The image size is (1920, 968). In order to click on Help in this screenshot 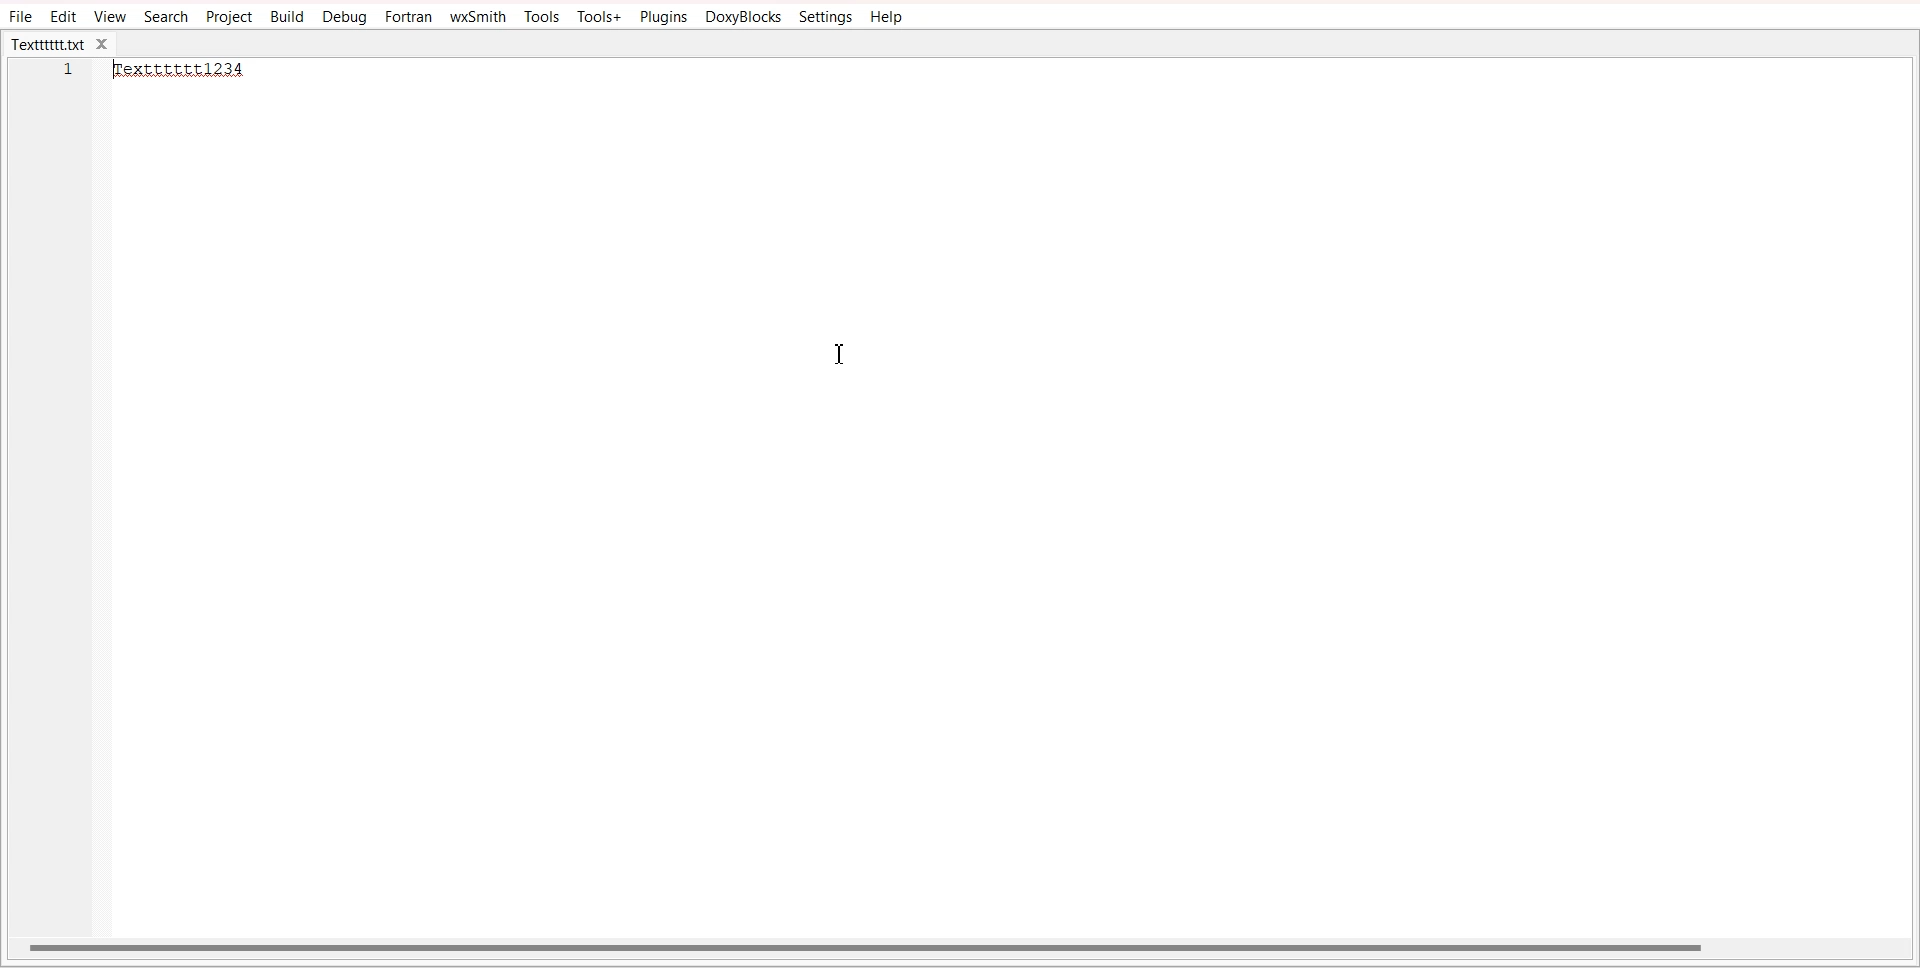, I will do `click(887, 17)`.